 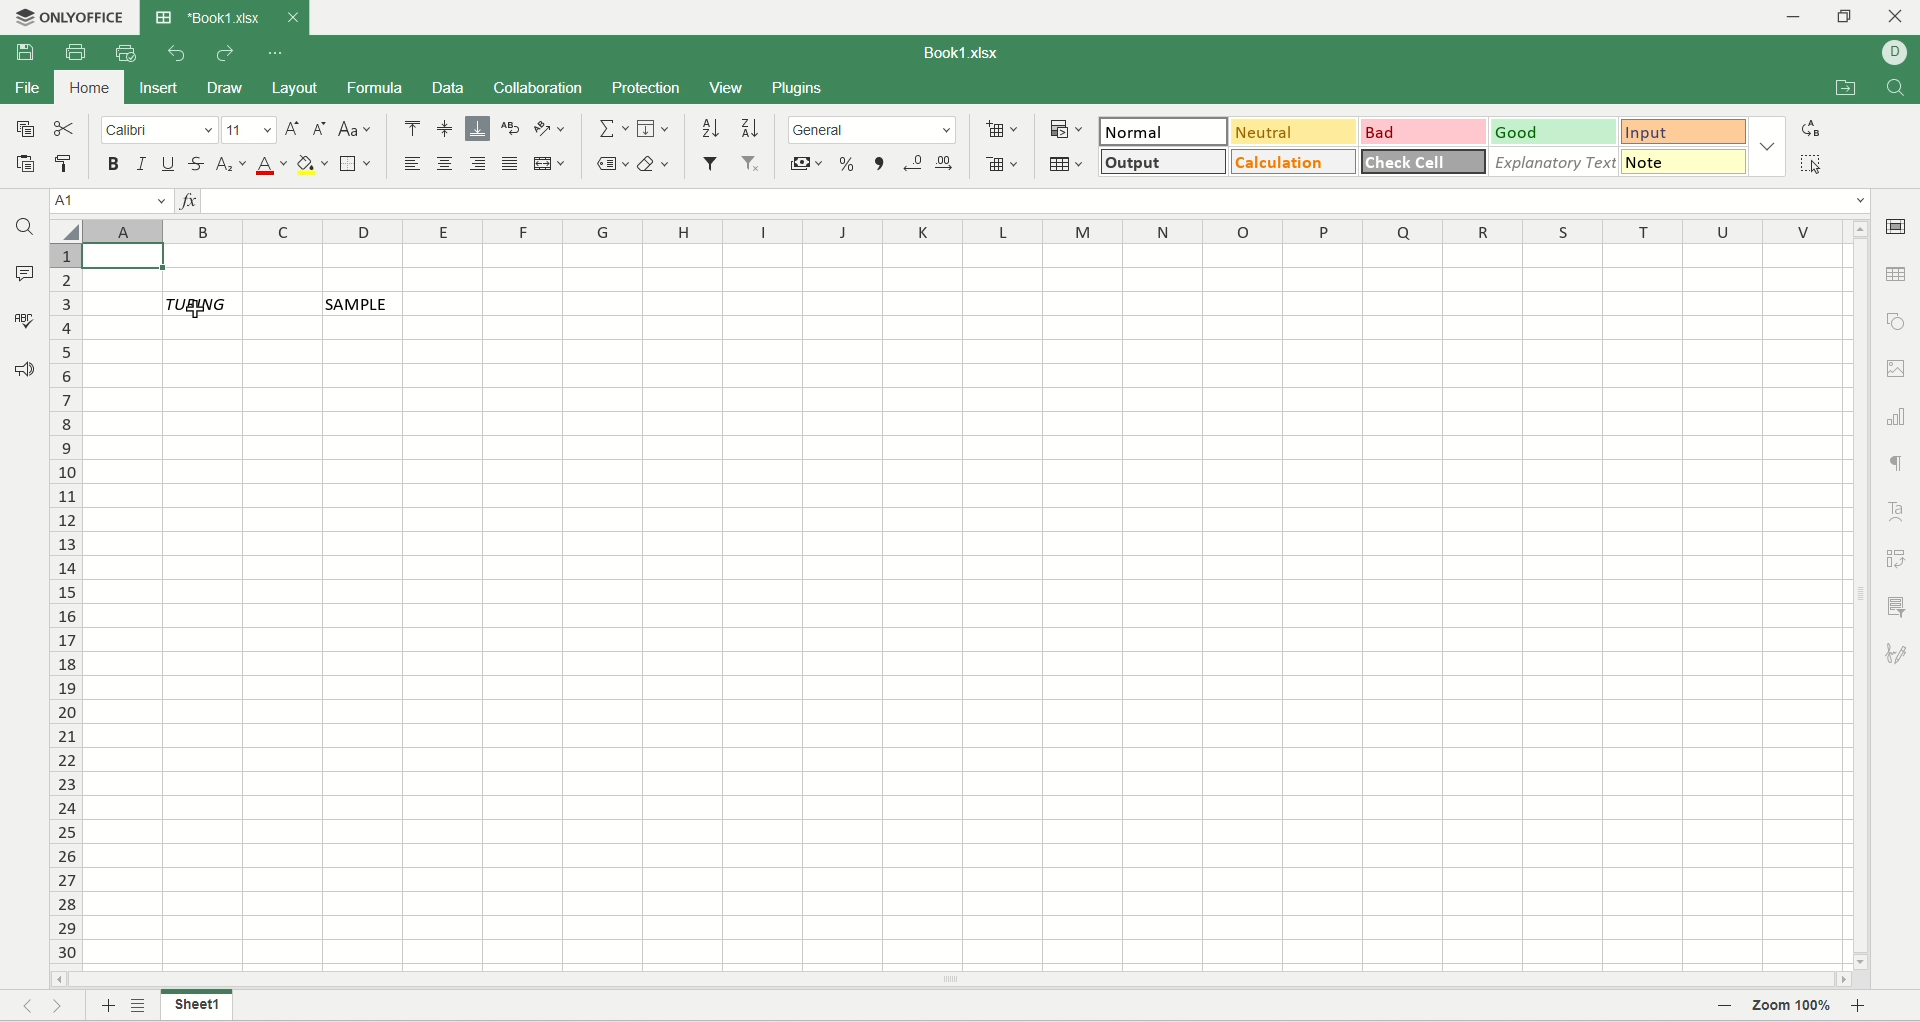 What do you see at coordinates (141, 1005) in the screenshot?
I see `list of sheets` at bounding box center [141, 1005].